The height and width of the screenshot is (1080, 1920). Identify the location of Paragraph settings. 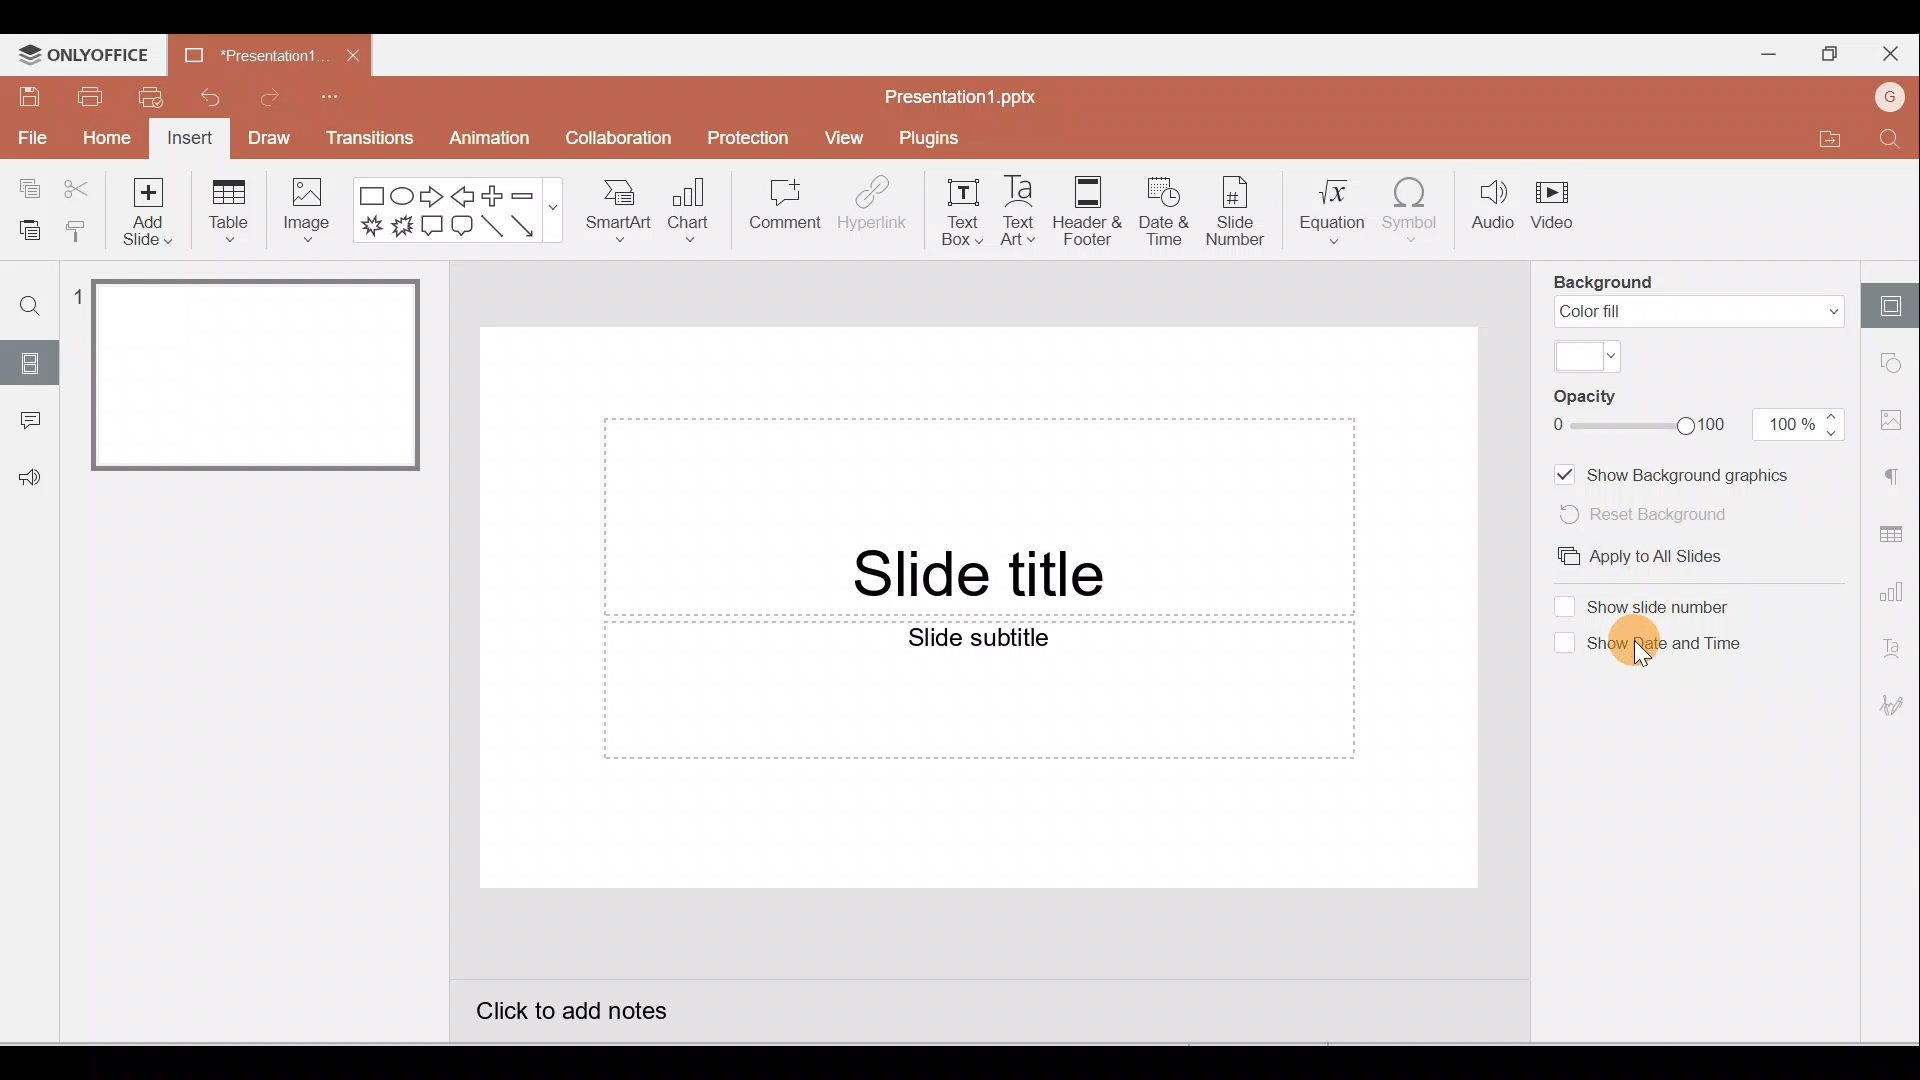
(1895, 474).